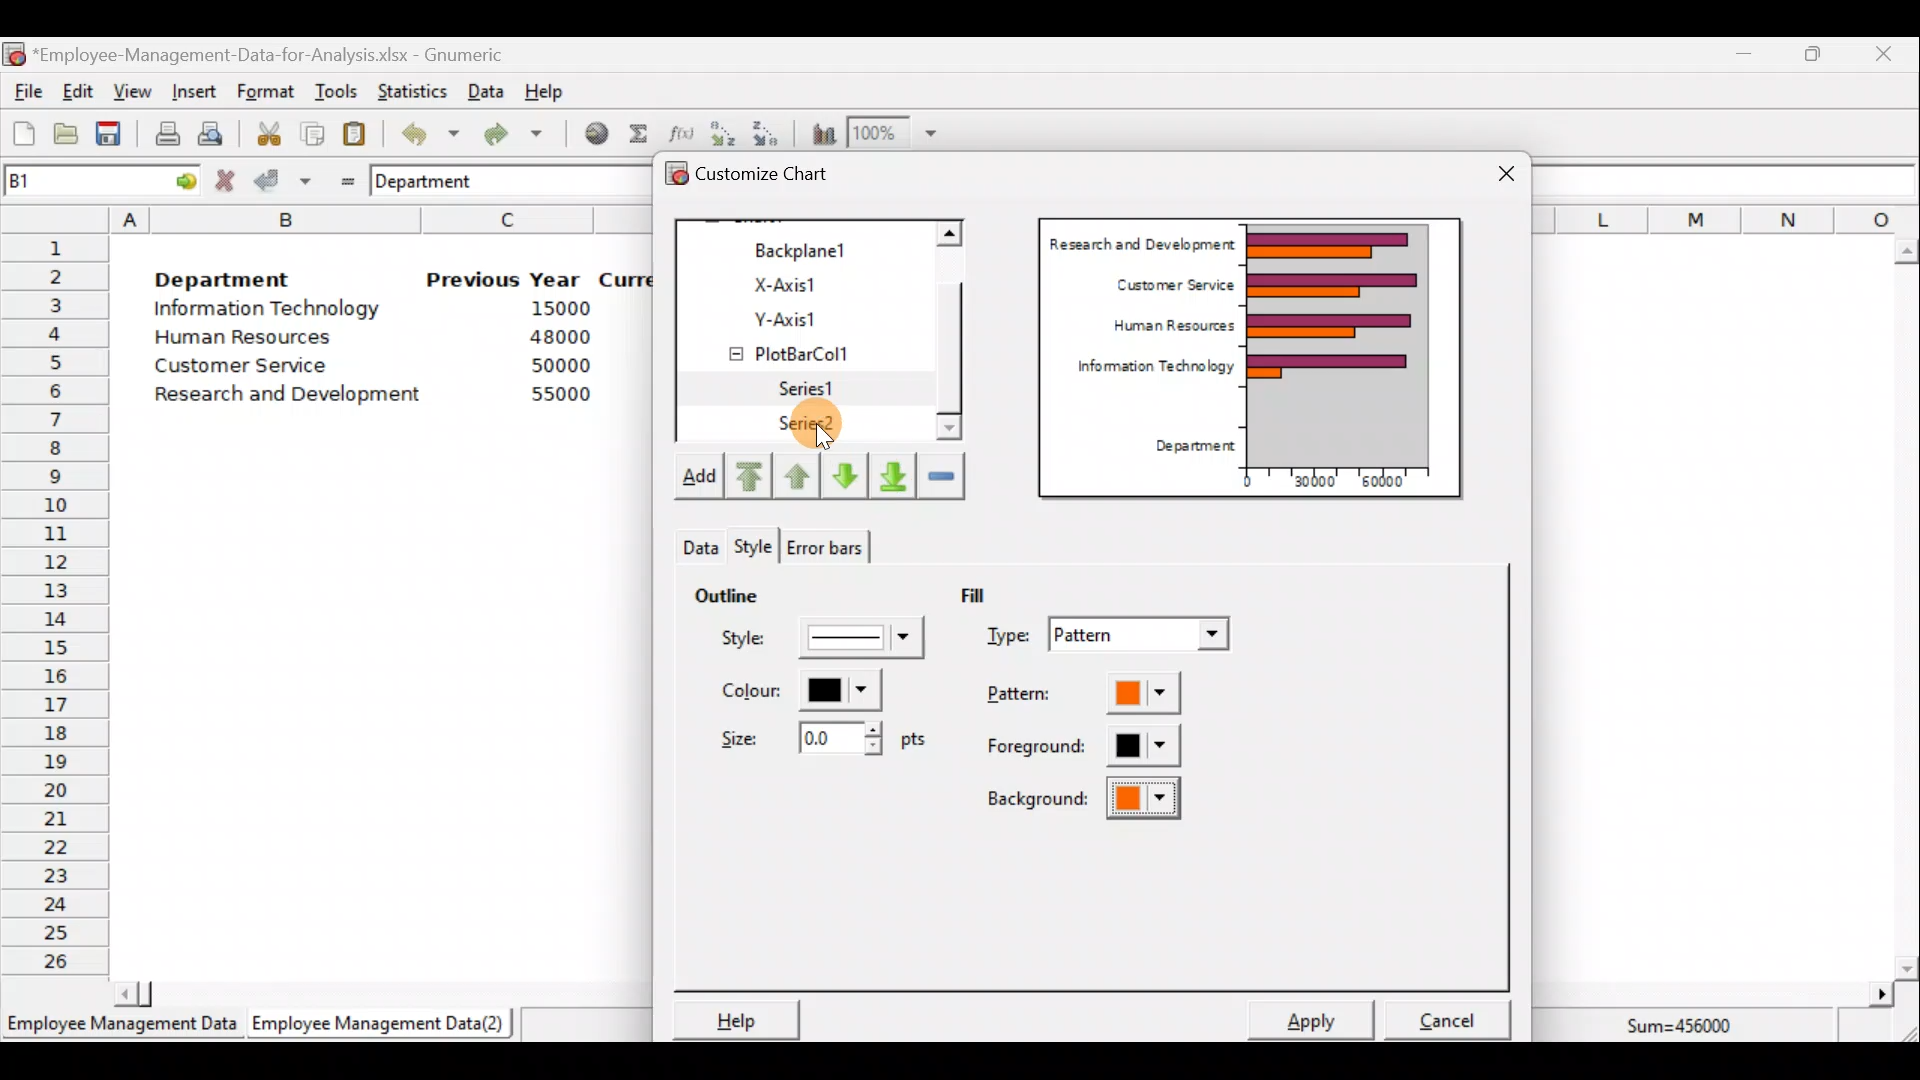 This screenshot has width=1920, height=1080. I want to click on Columns, so click(1726, 218).